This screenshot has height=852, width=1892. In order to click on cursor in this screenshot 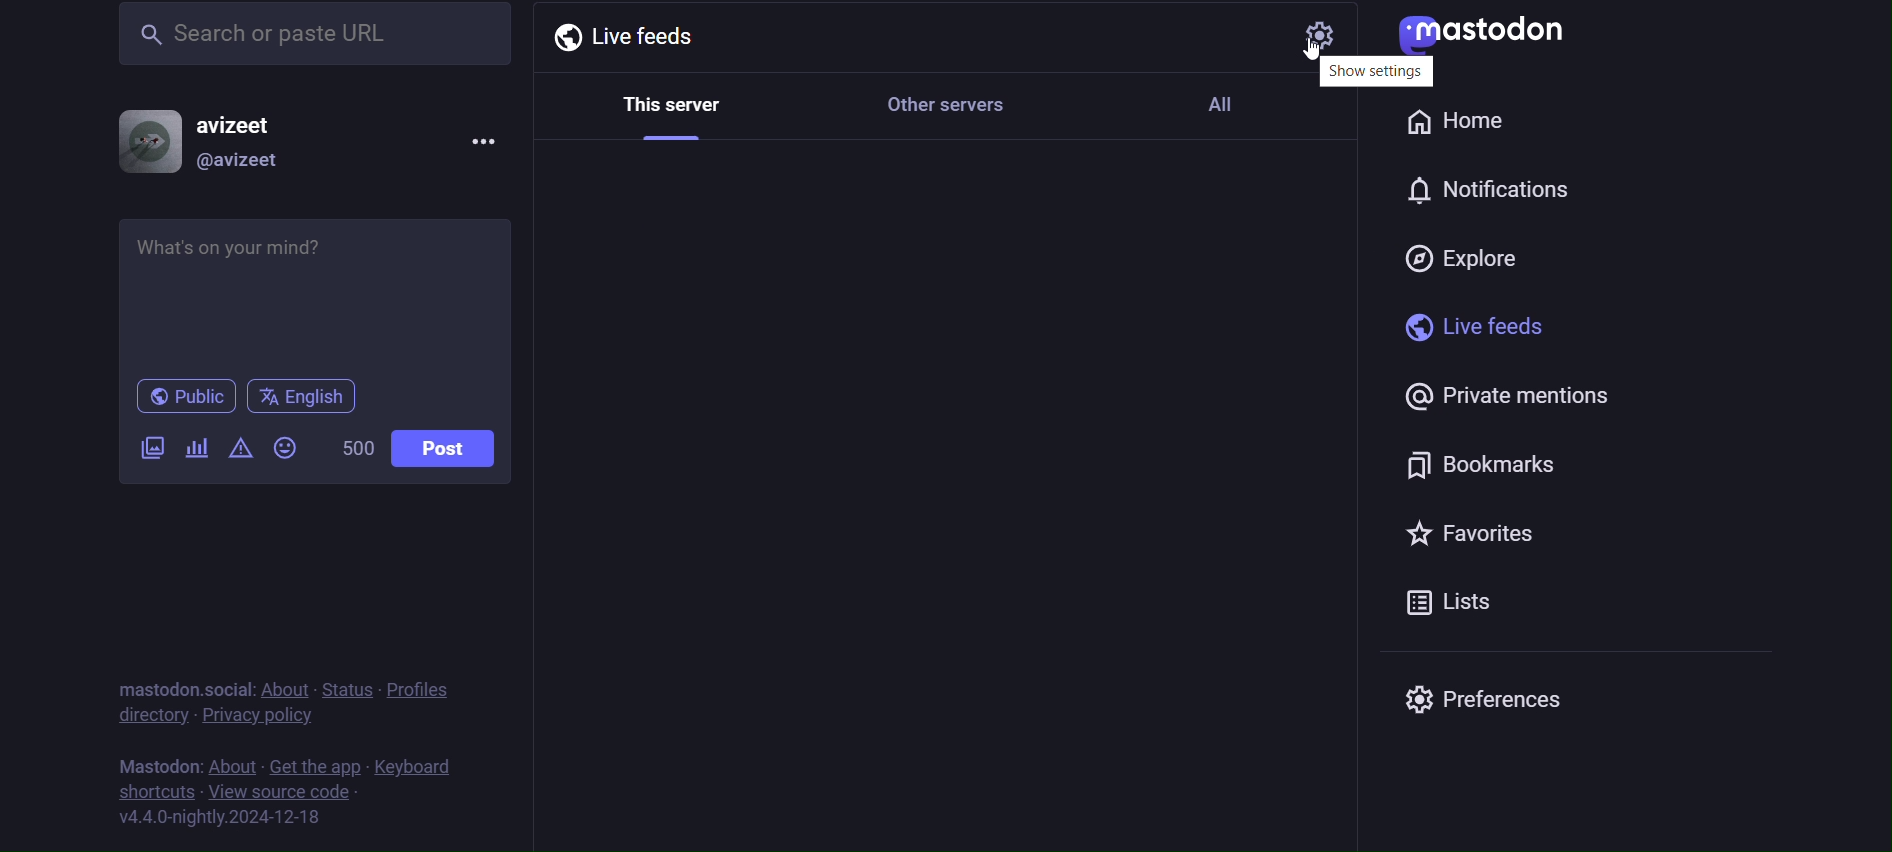, I will do `click(1320, 54)`.